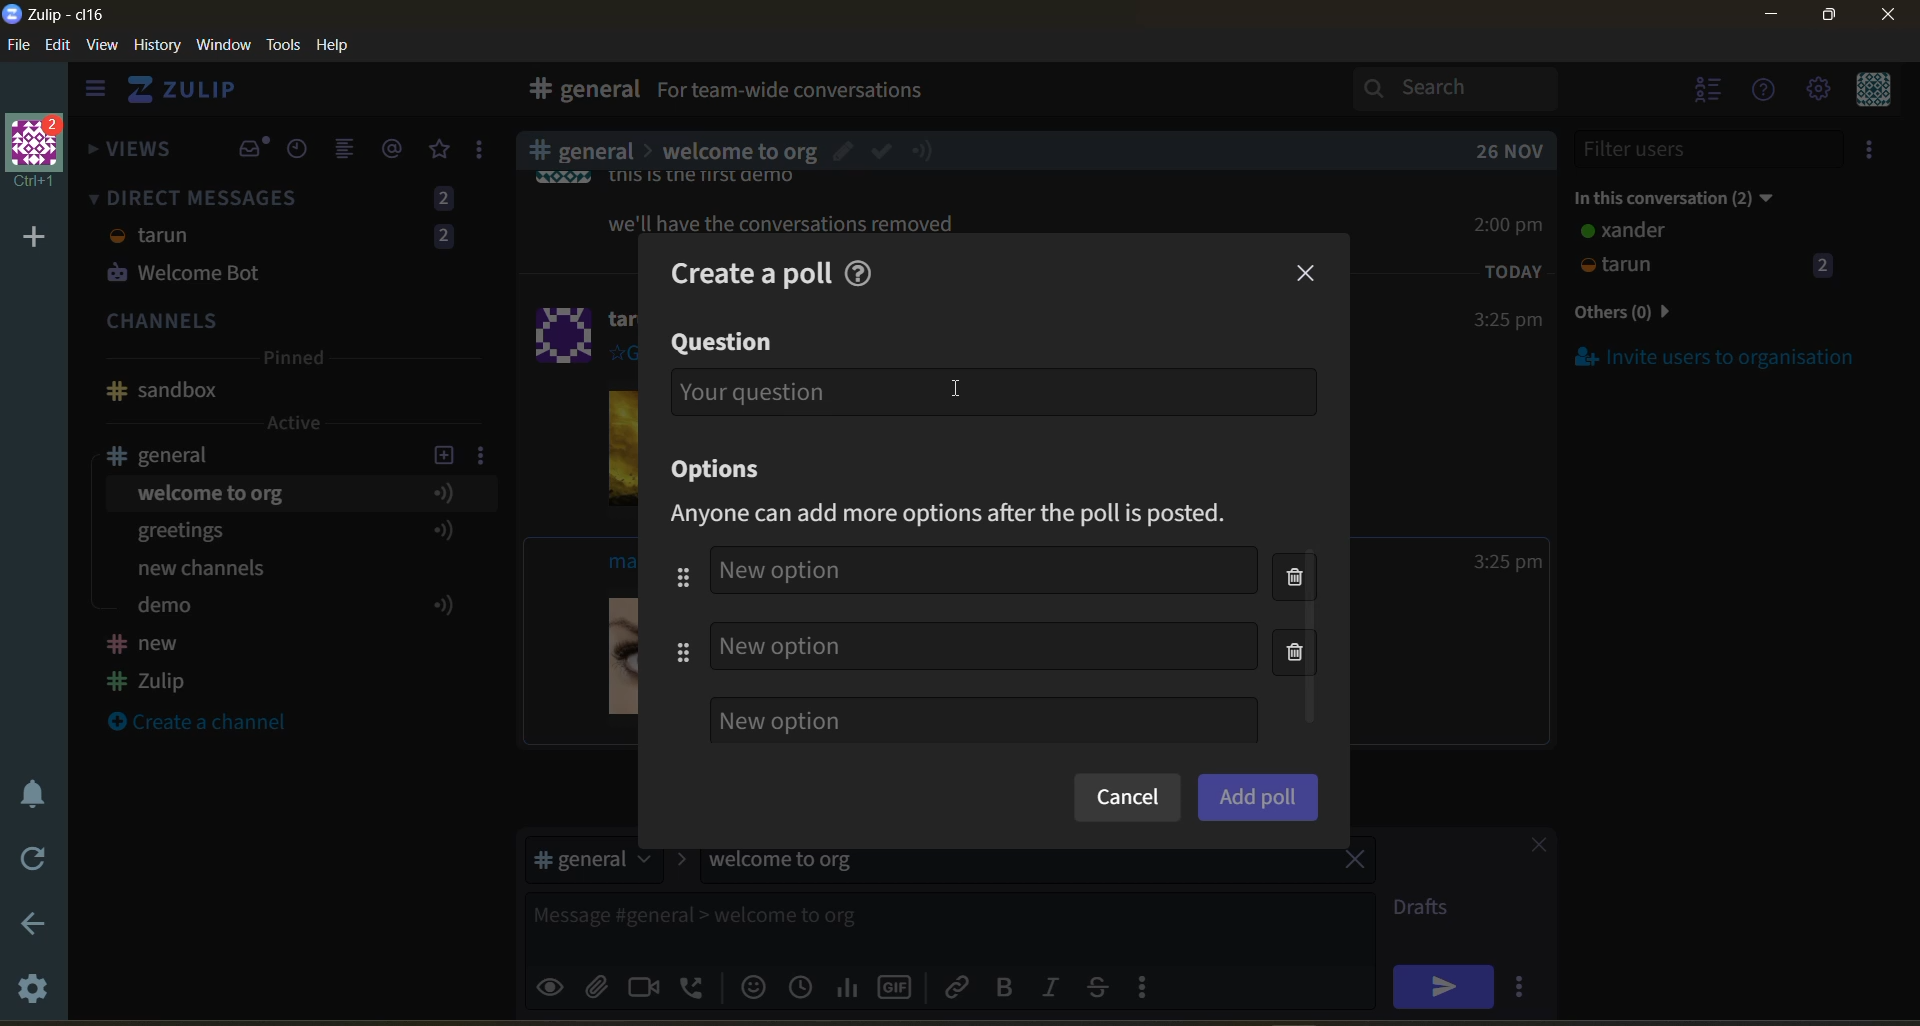 This screenshot has height=1026, width=1920. Describe the element at coordinates (1695, 194) in the screenshot. I see `in this conversation` at that location.